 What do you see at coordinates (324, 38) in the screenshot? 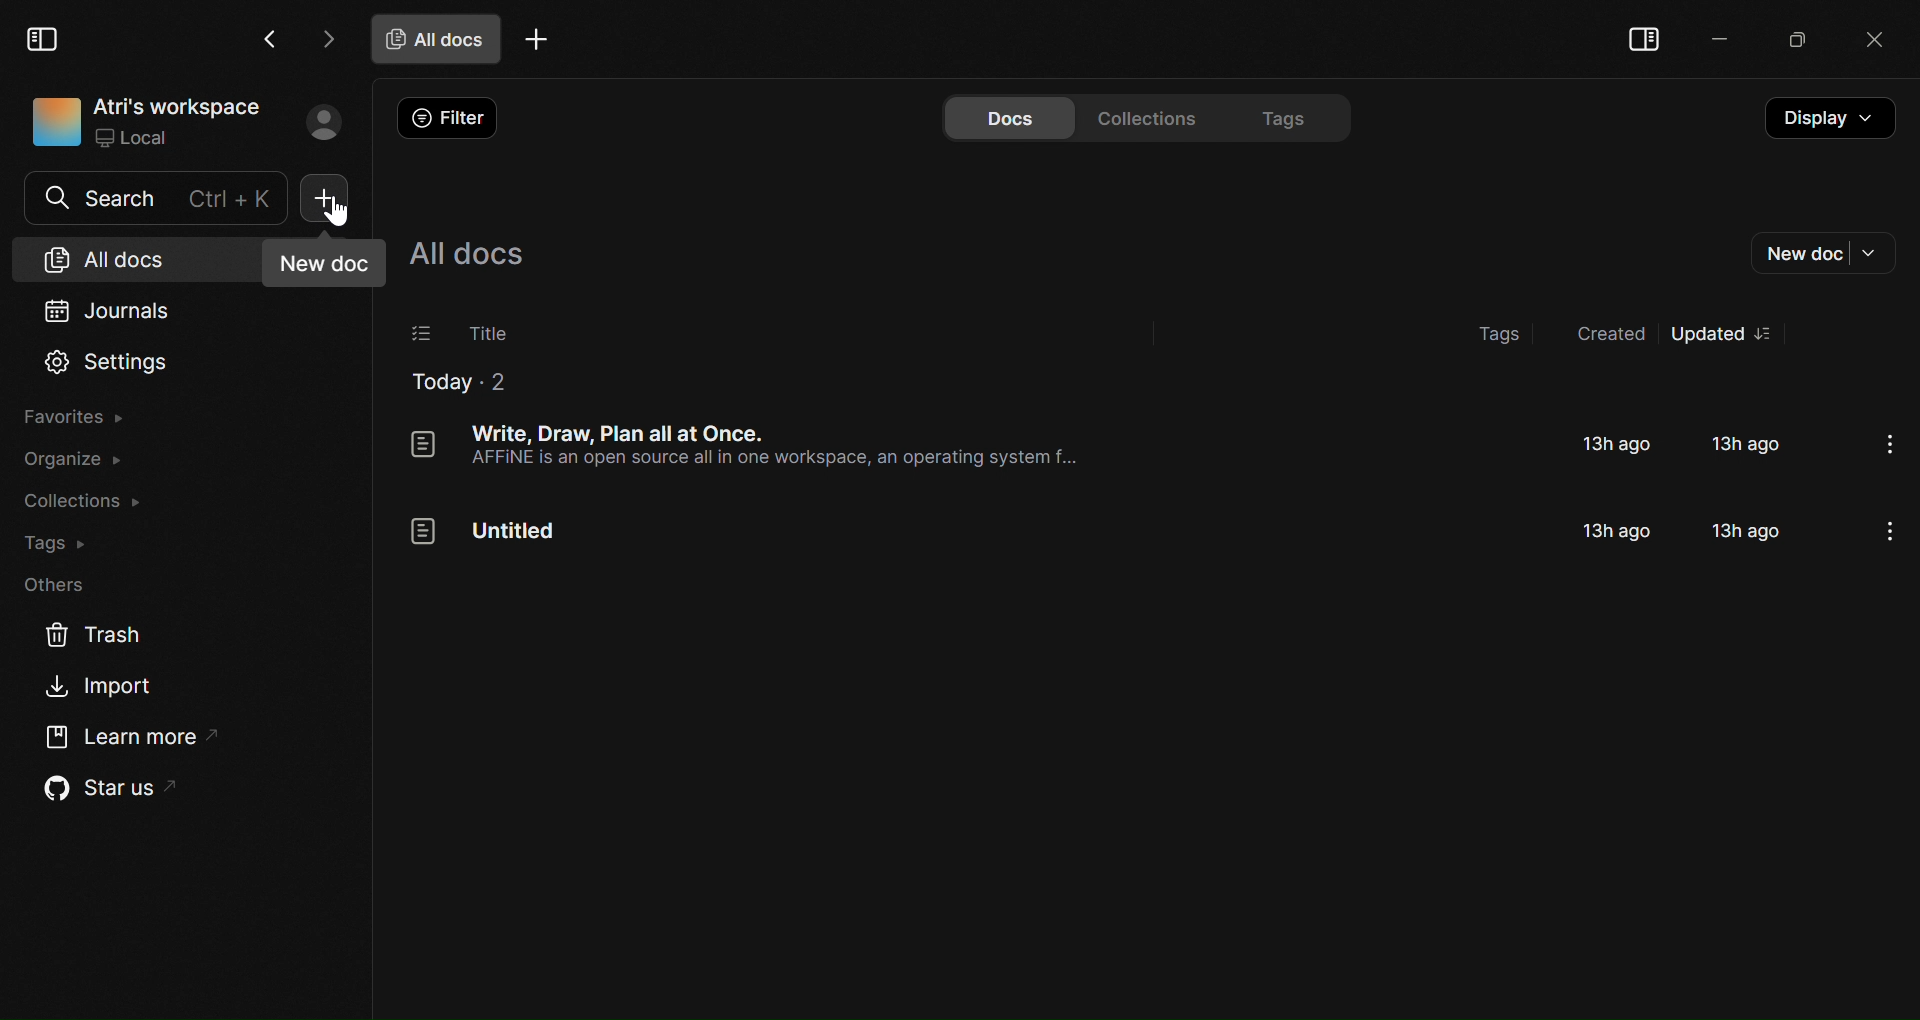
I see `Go forward` at bounding box center [324, 38].